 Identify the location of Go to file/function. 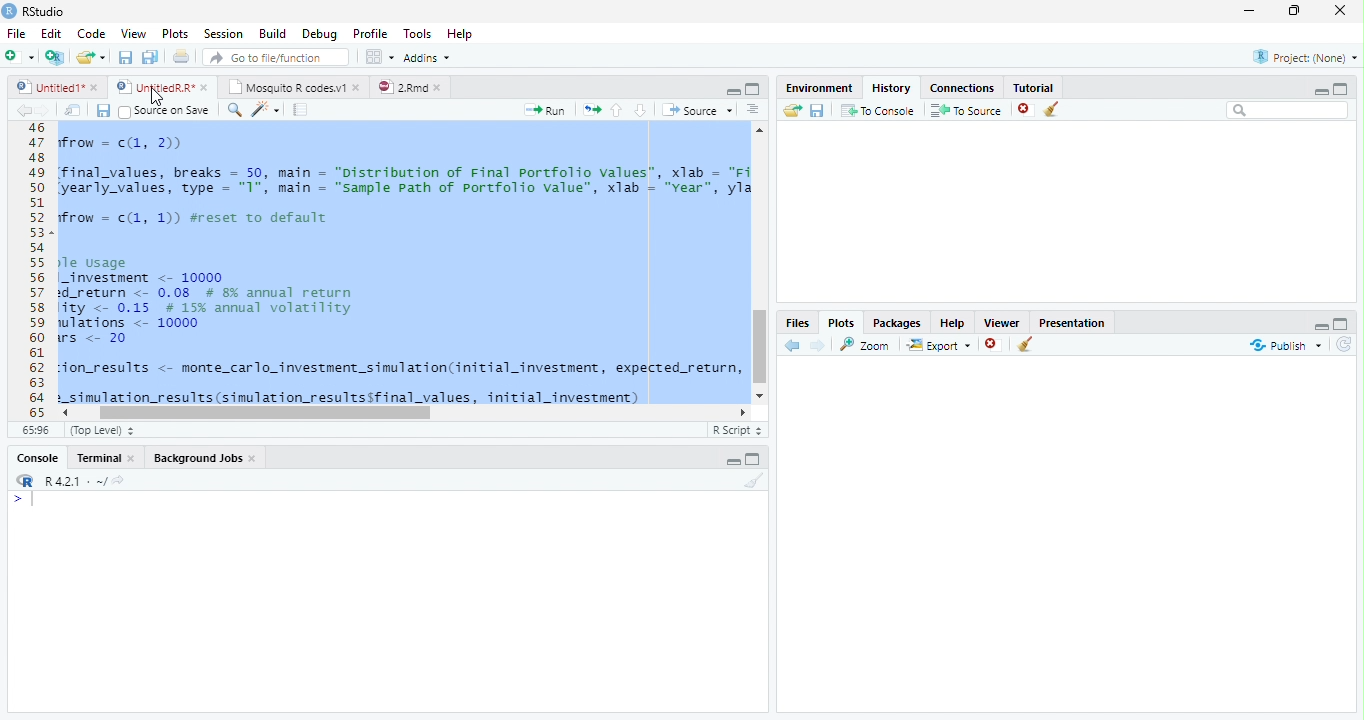
(274, 57).